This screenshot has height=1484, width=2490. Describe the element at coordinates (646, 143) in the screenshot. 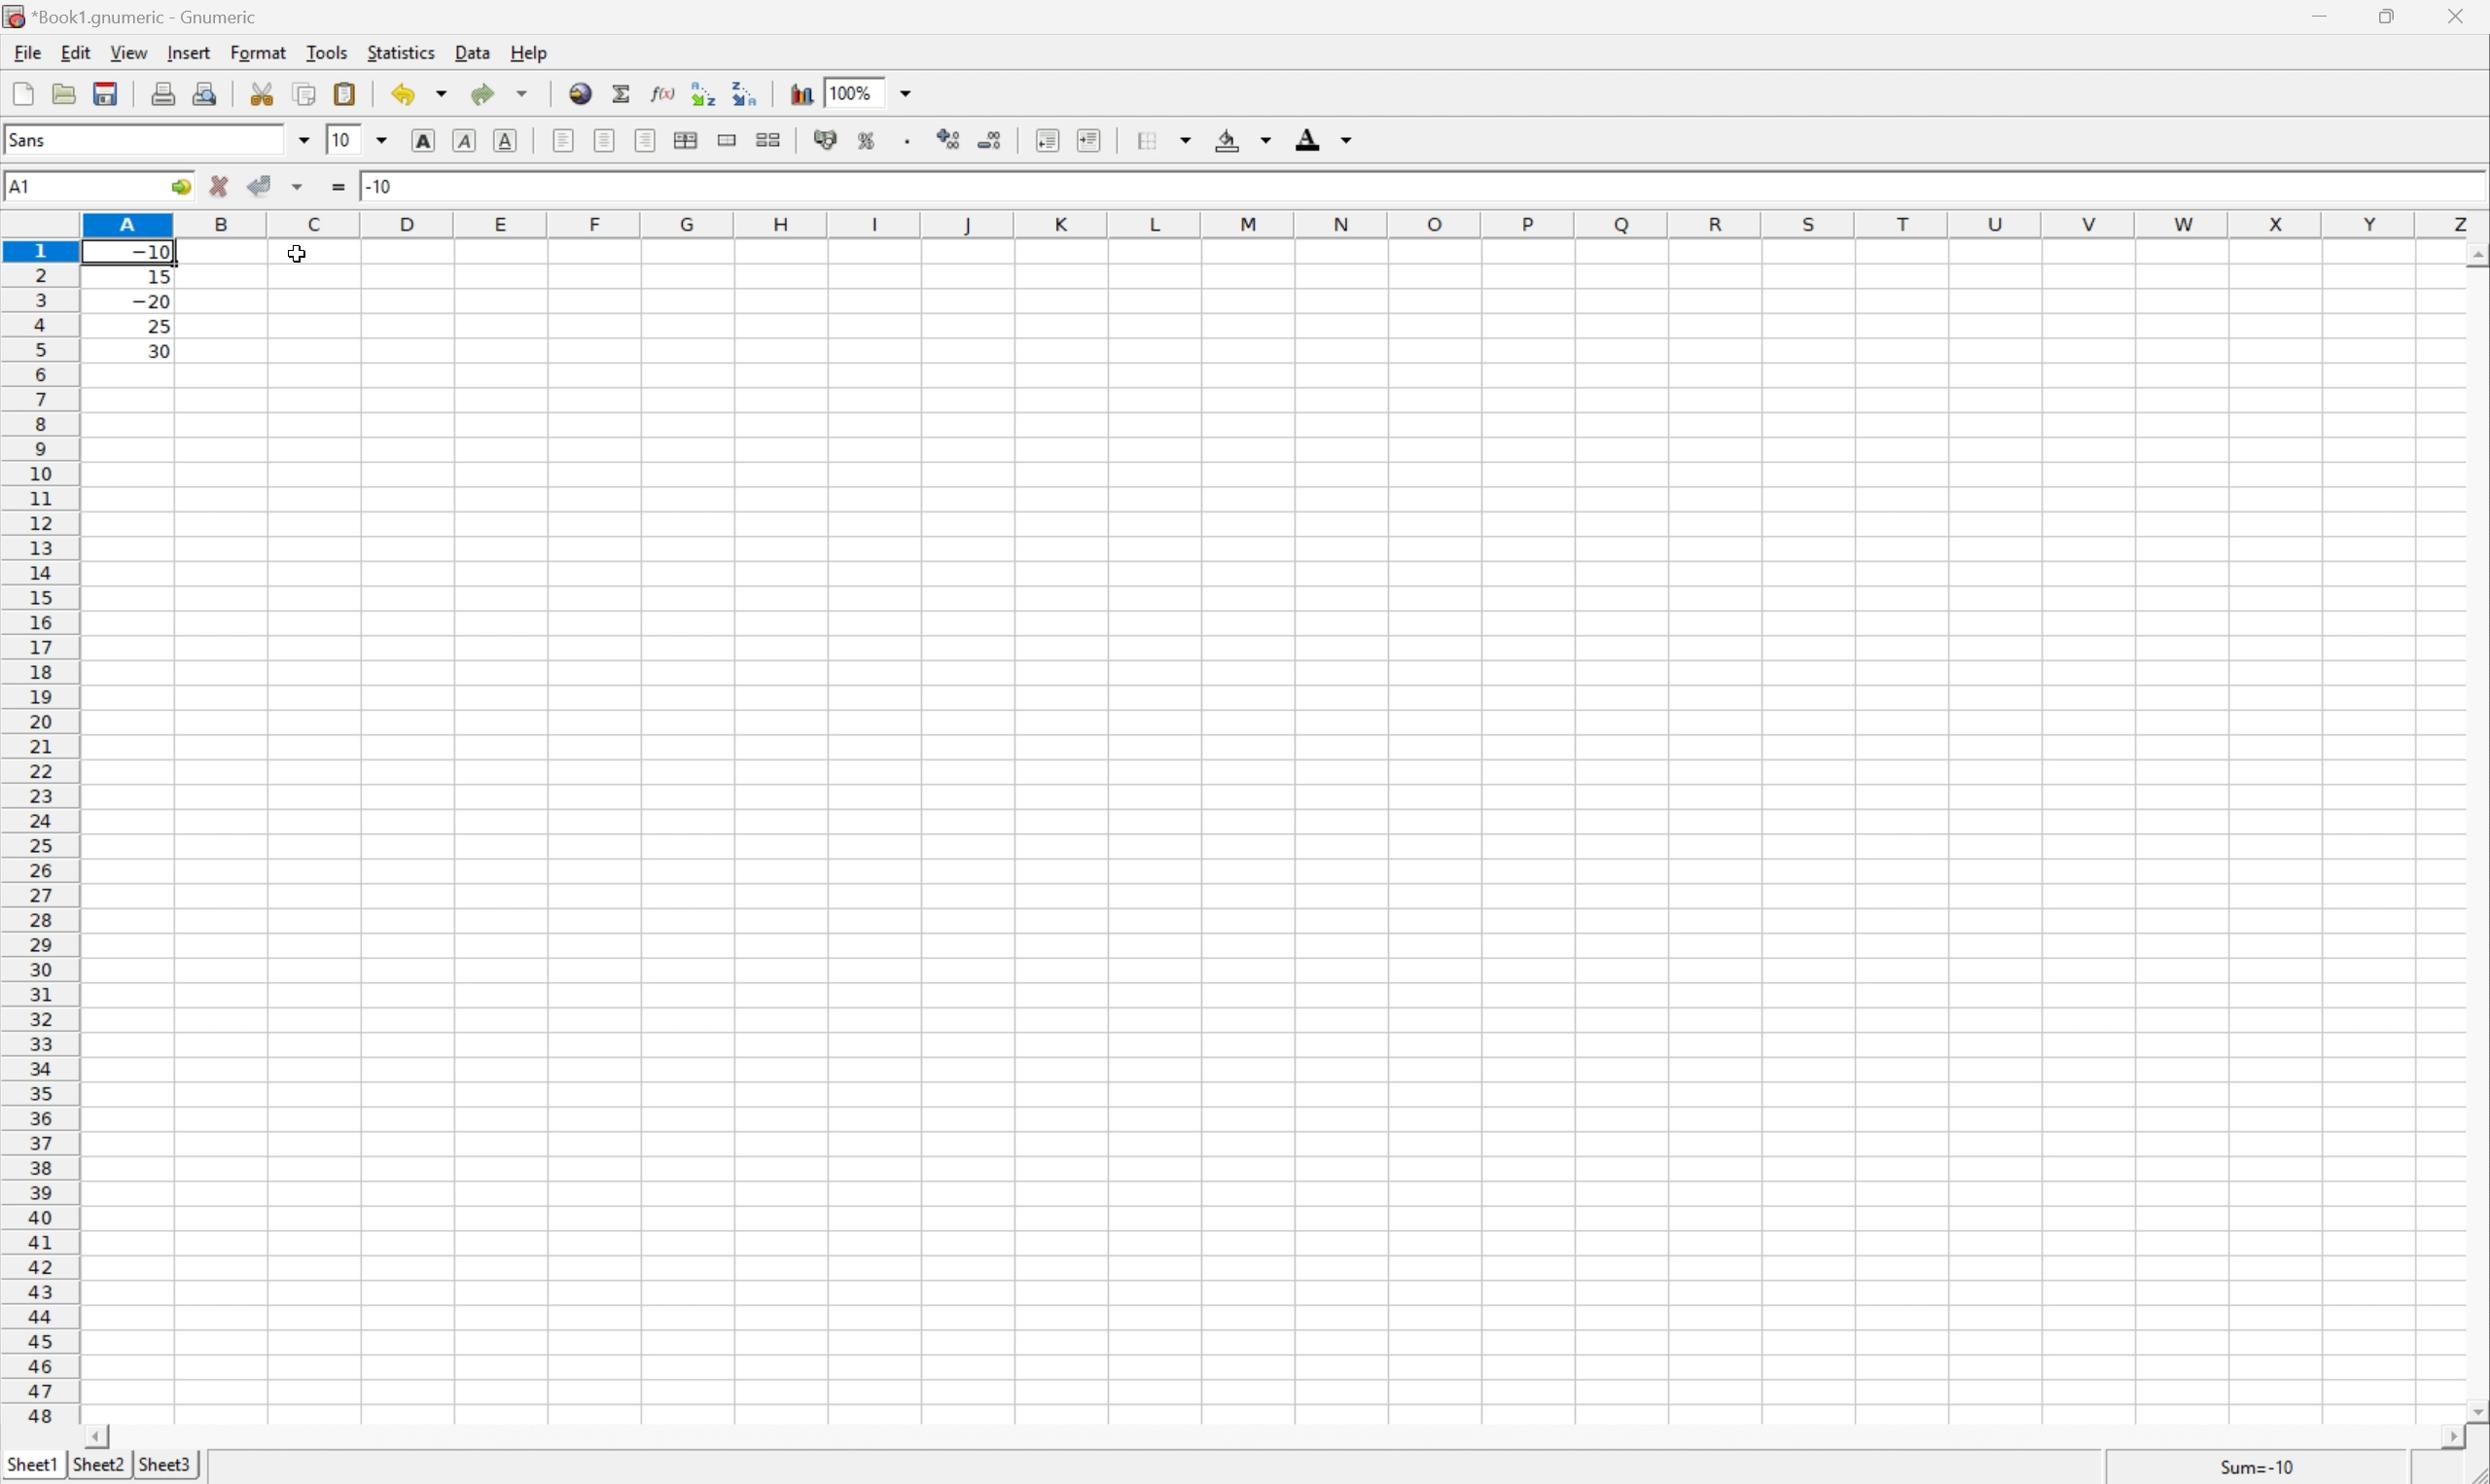

I see `align right` at that location.